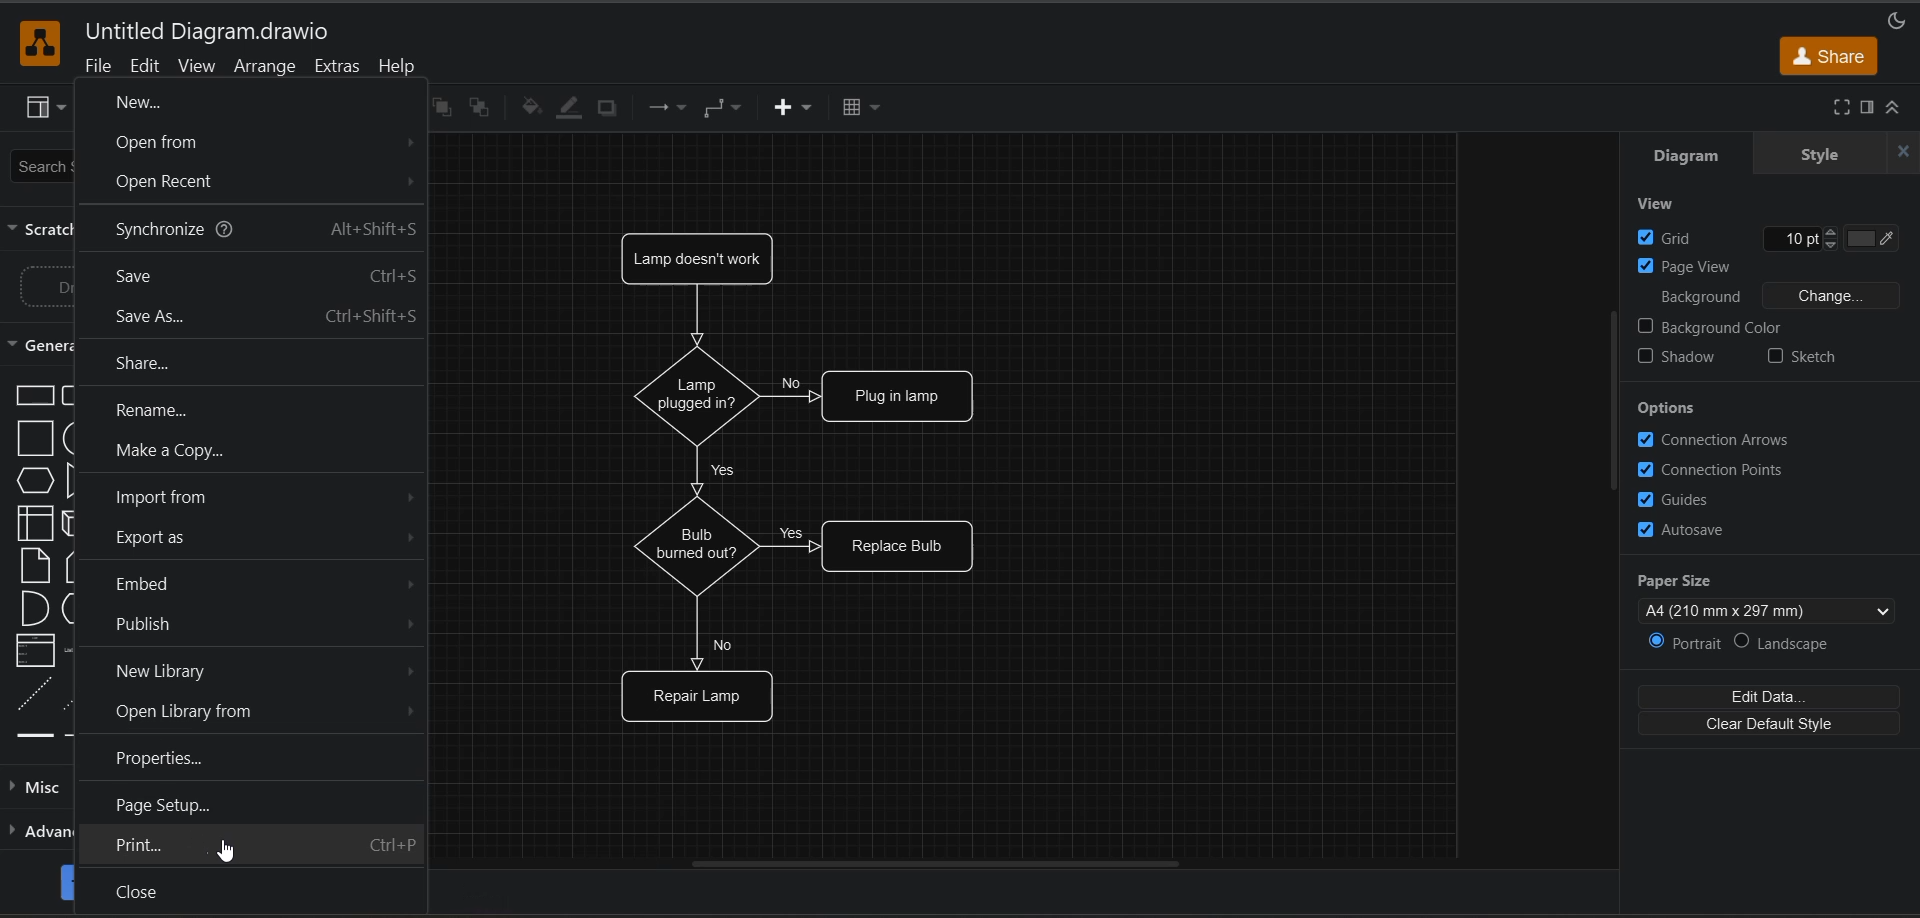 The height and width of the screenshot is (918, 1920). What do you see at coordinates (269, 68) in the screenshot?
I see `arrange` at bounding box center [269, 68].